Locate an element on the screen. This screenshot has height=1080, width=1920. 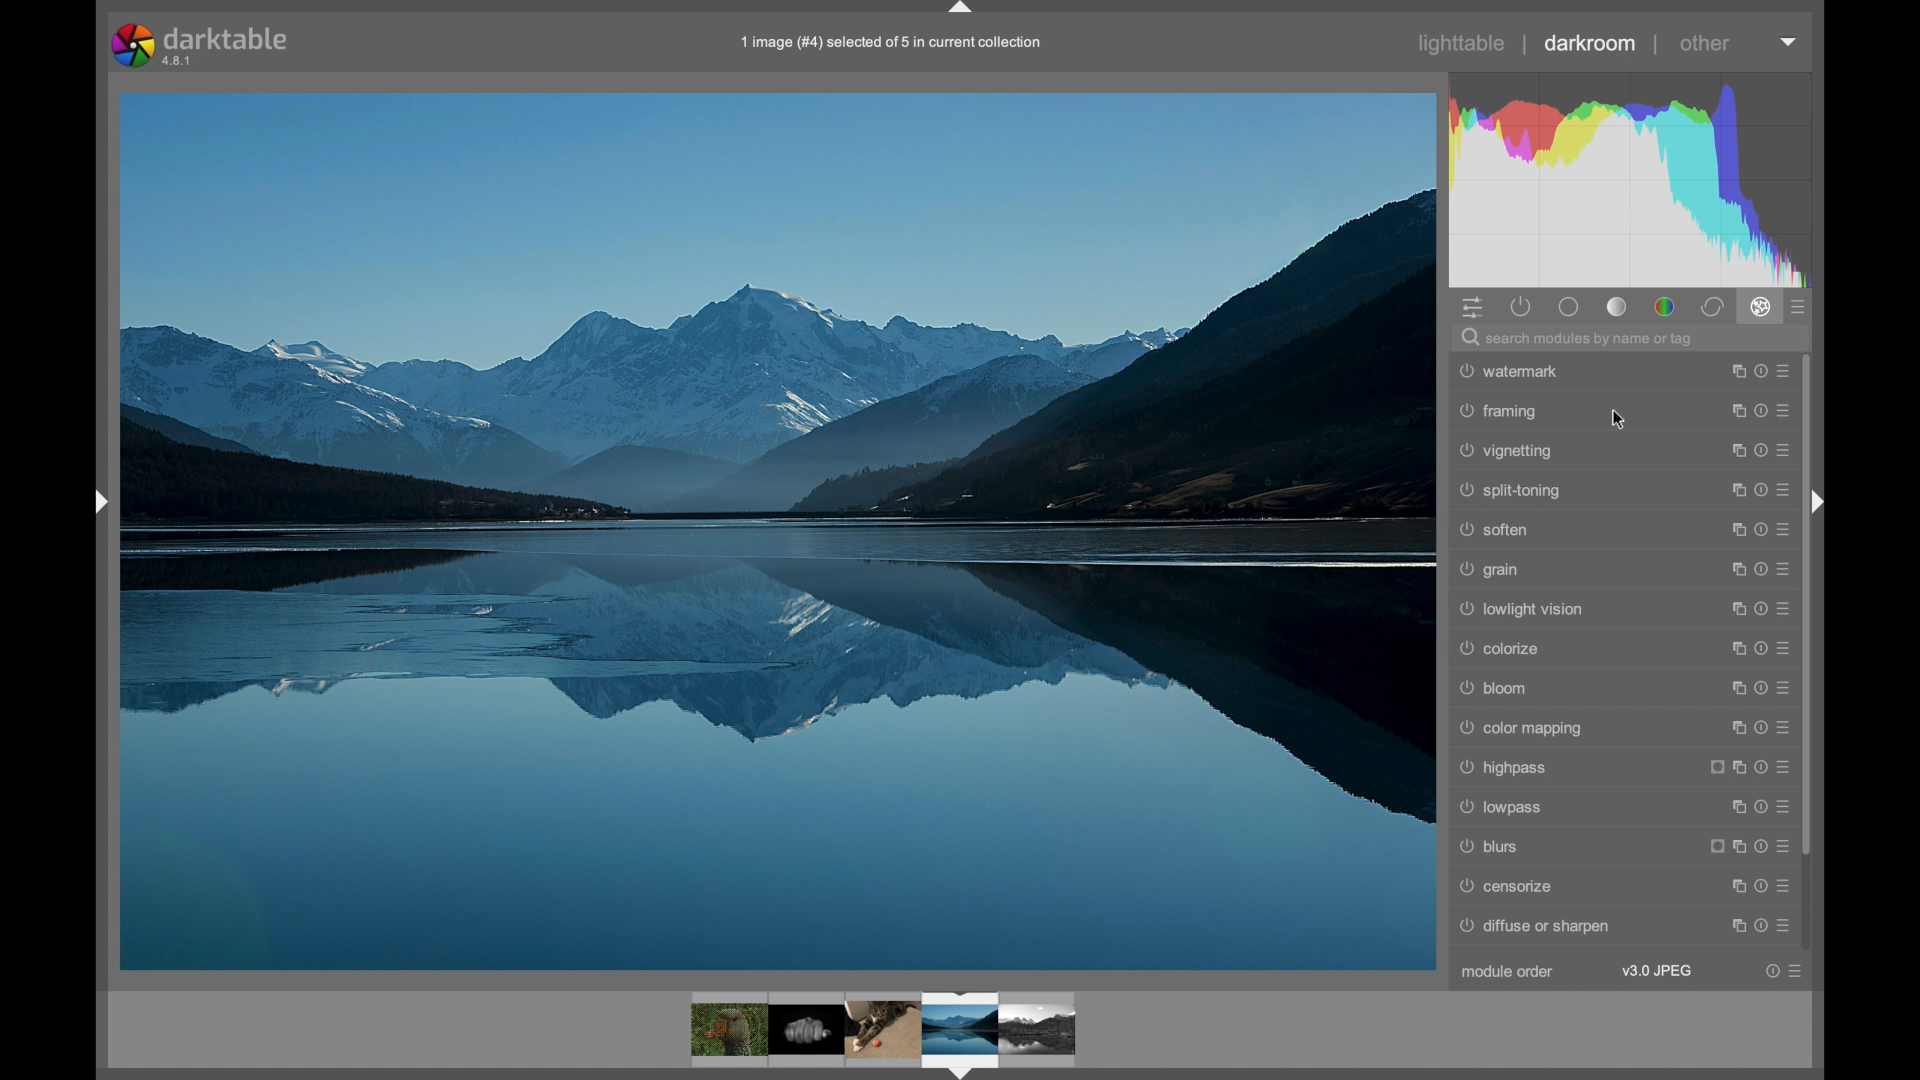
tone is located at coordinates (1567, 307).